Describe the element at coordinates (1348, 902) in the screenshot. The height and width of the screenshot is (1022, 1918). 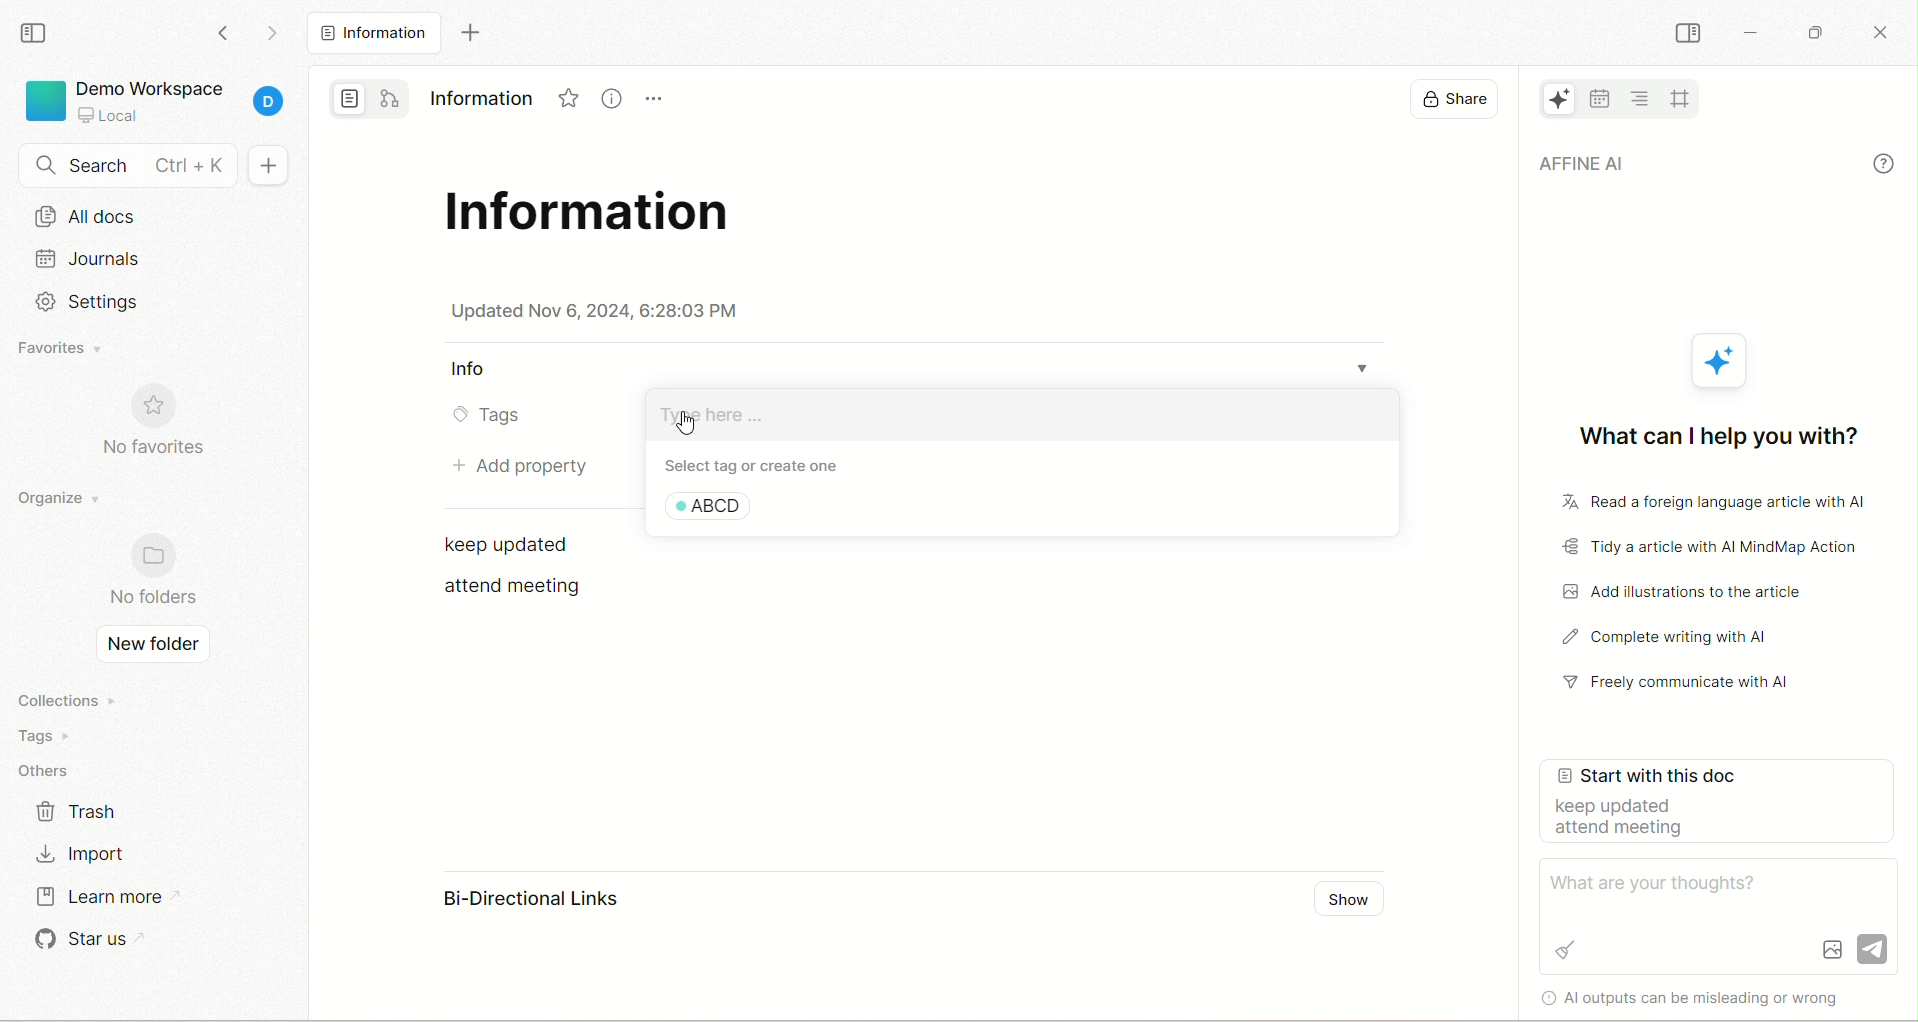
I see `show` at that location.